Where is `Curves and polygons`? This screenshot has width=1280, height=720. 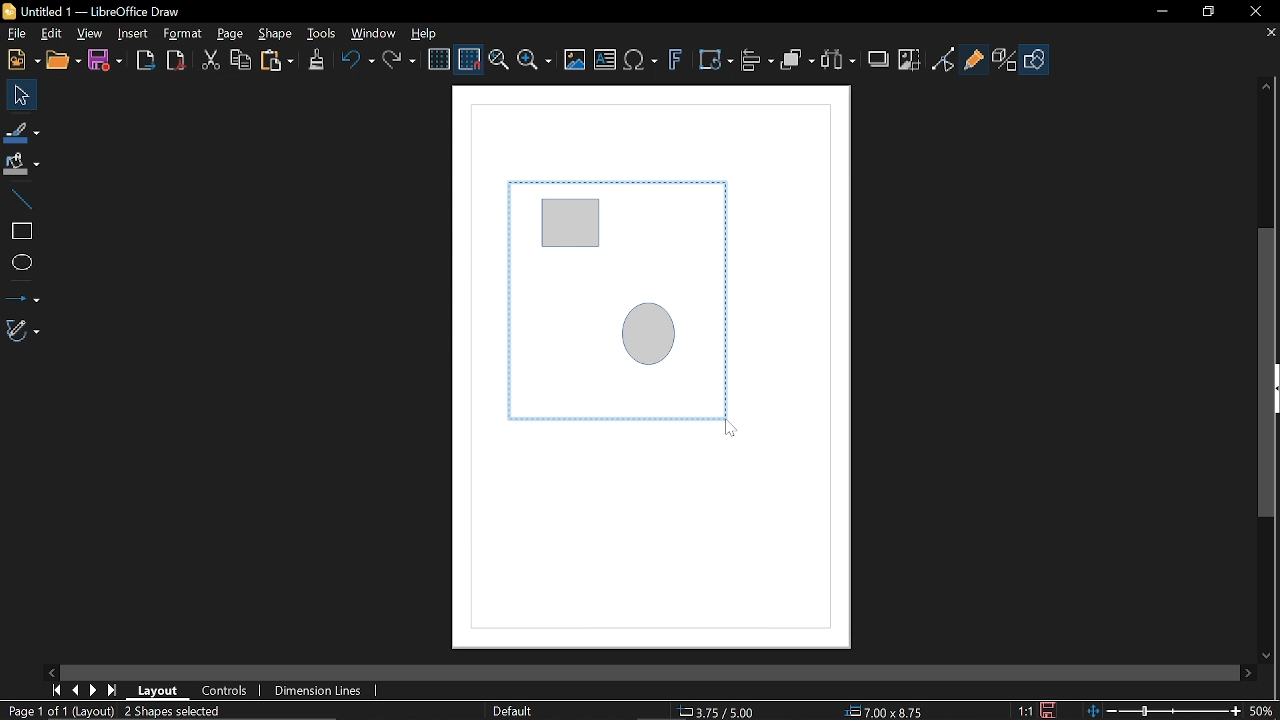 Curves and polygons is located at coordinates (20, 329).